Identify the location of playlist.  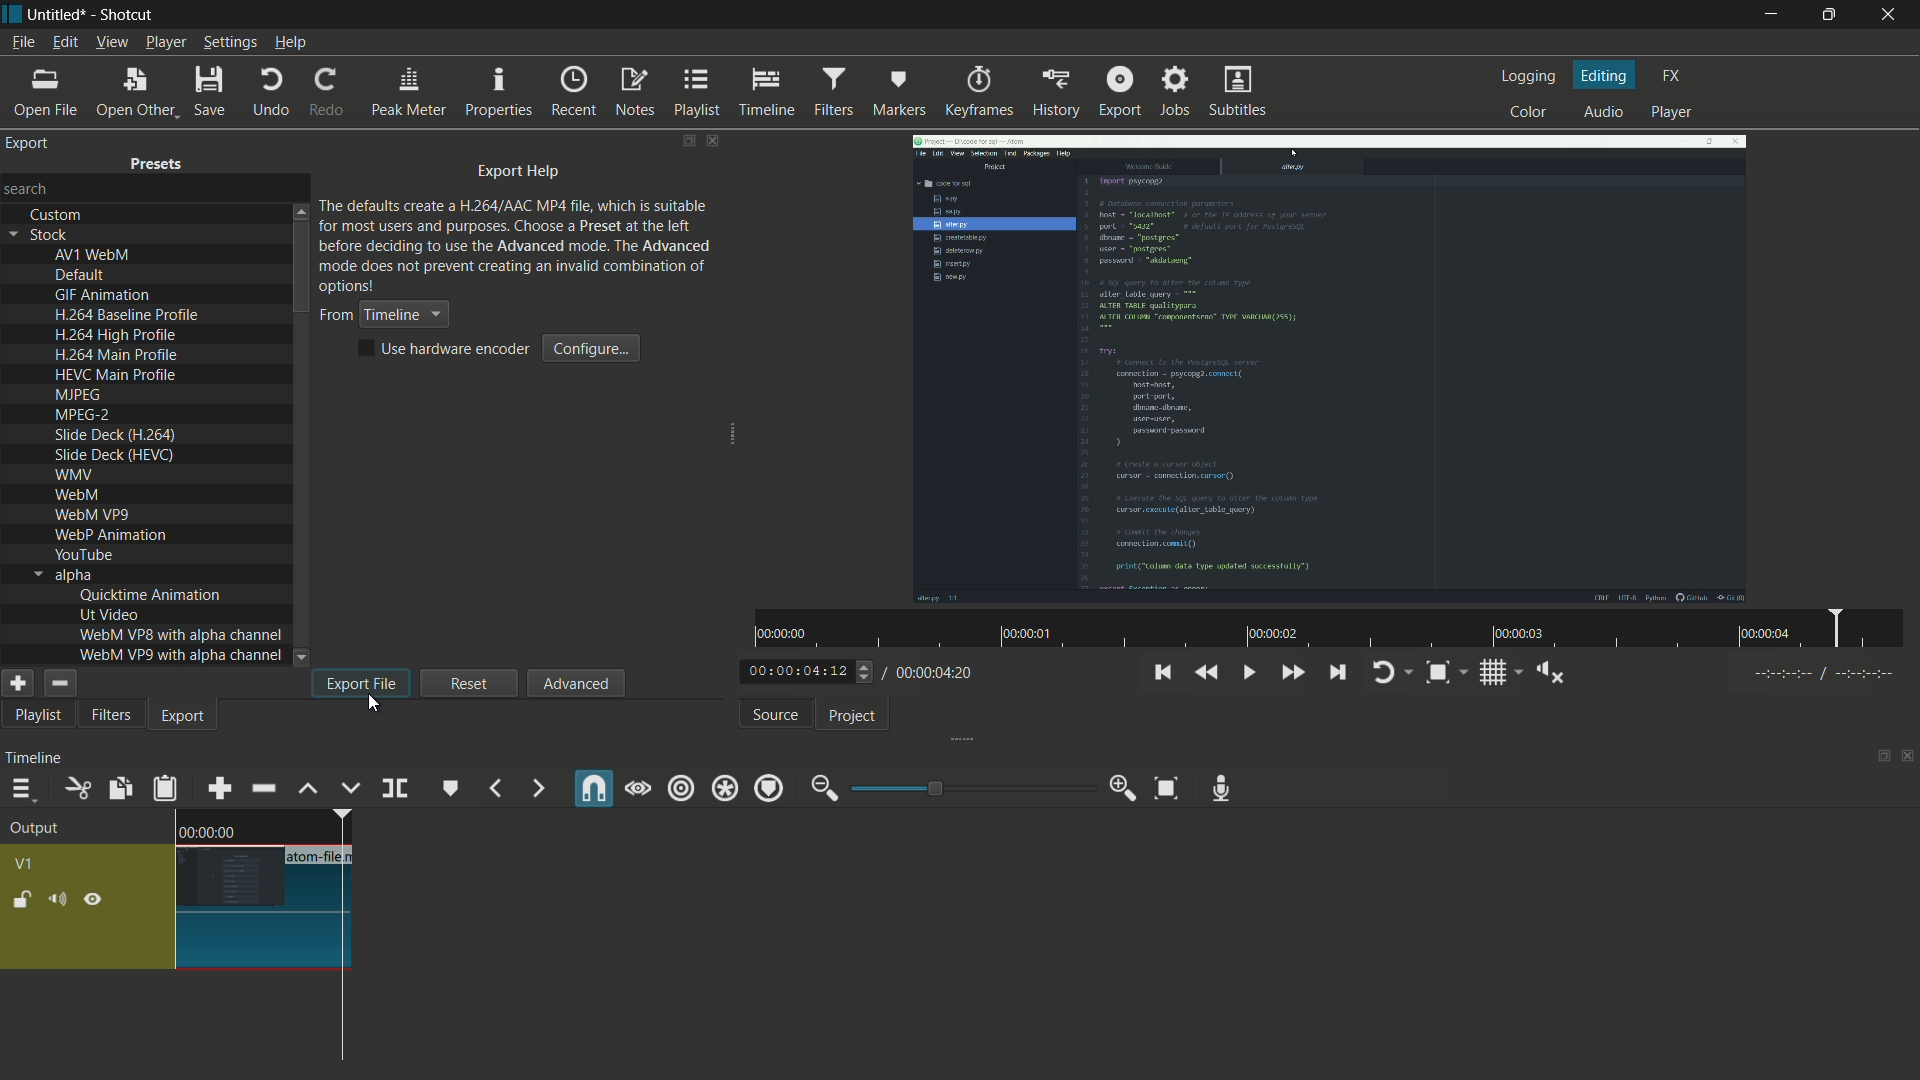
(34, 717).